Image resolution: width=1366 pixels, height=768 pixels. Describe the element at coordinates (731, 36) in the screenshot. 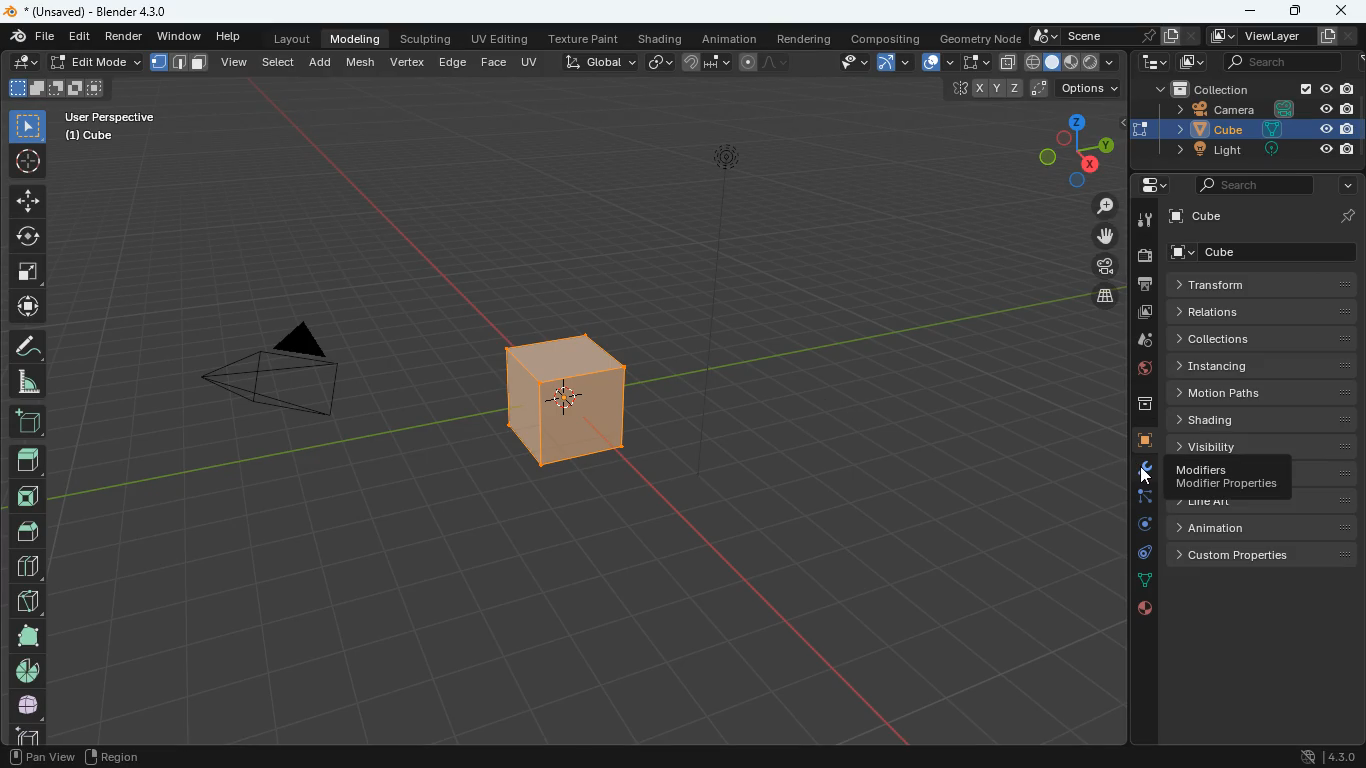

I see `animation` at that location.